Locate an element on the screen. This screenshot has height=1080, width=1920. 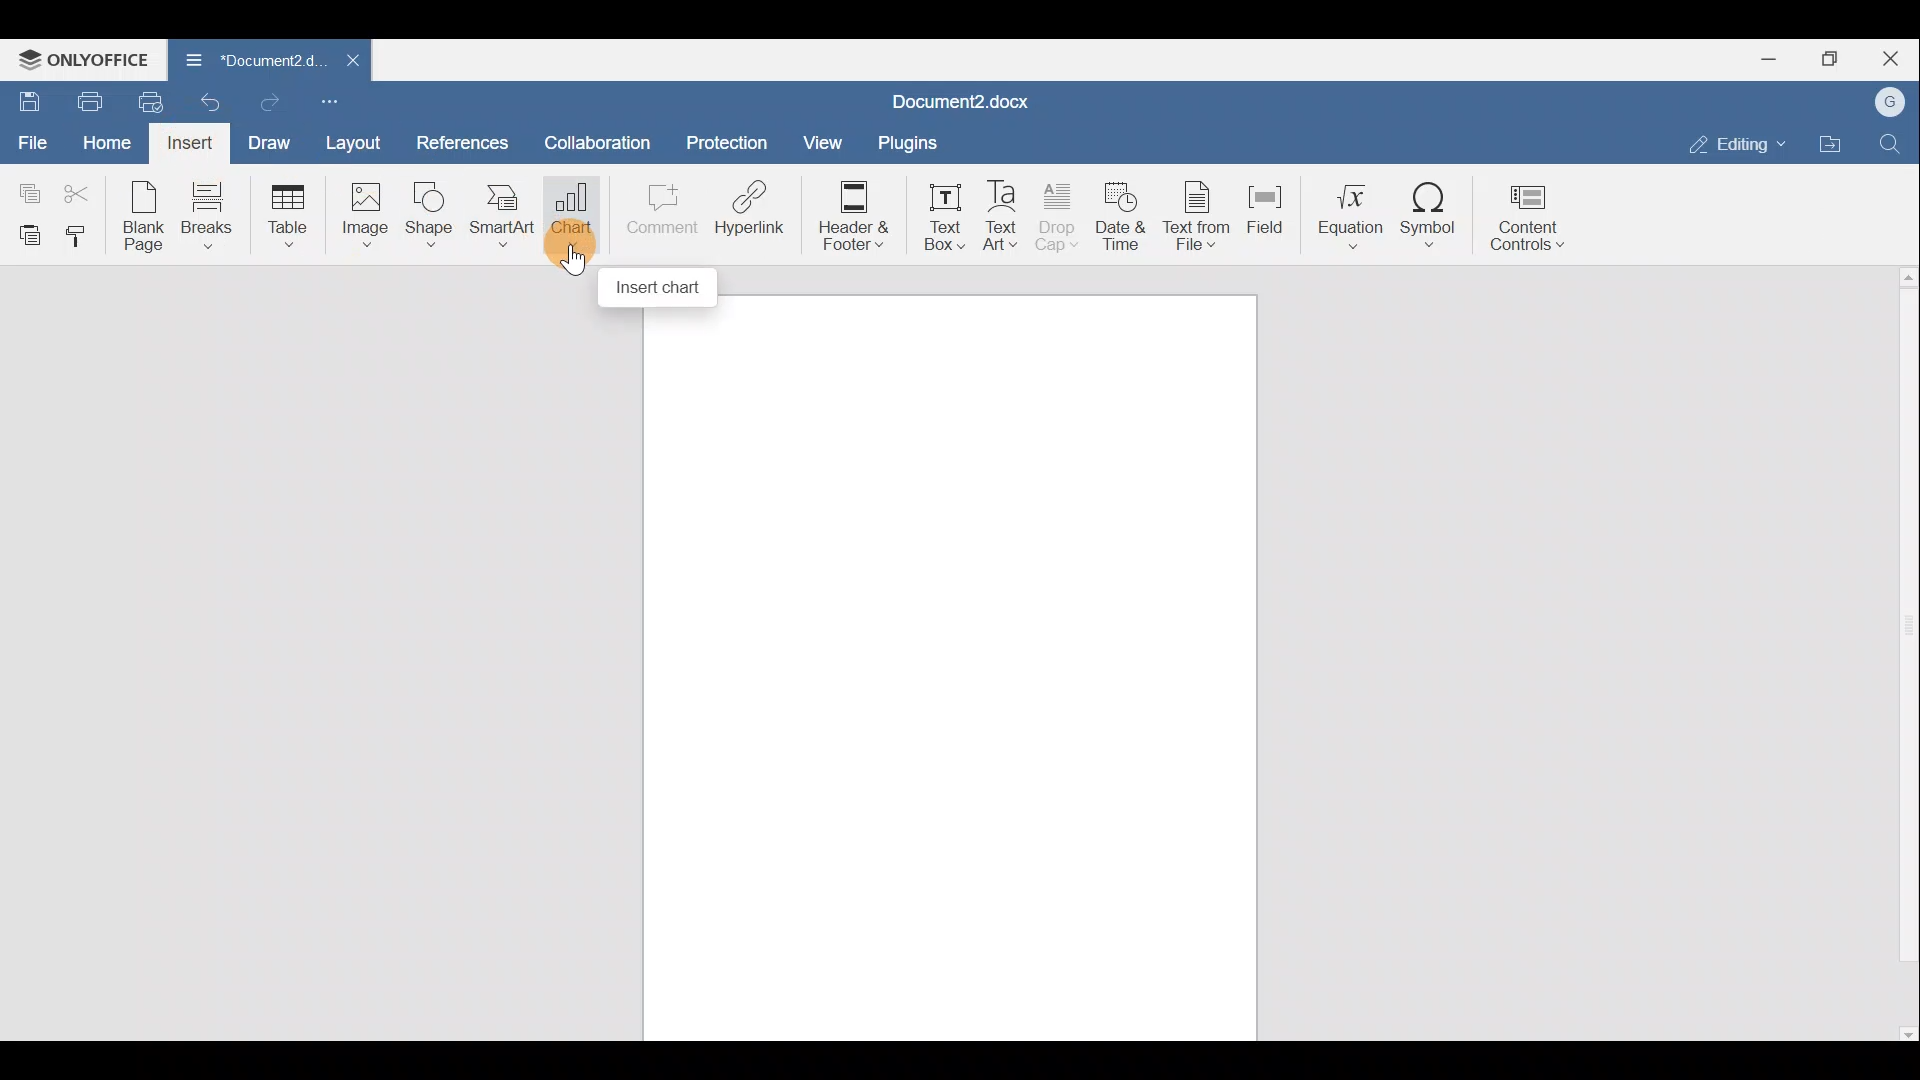
Protection is located at coordinates (727, 146).